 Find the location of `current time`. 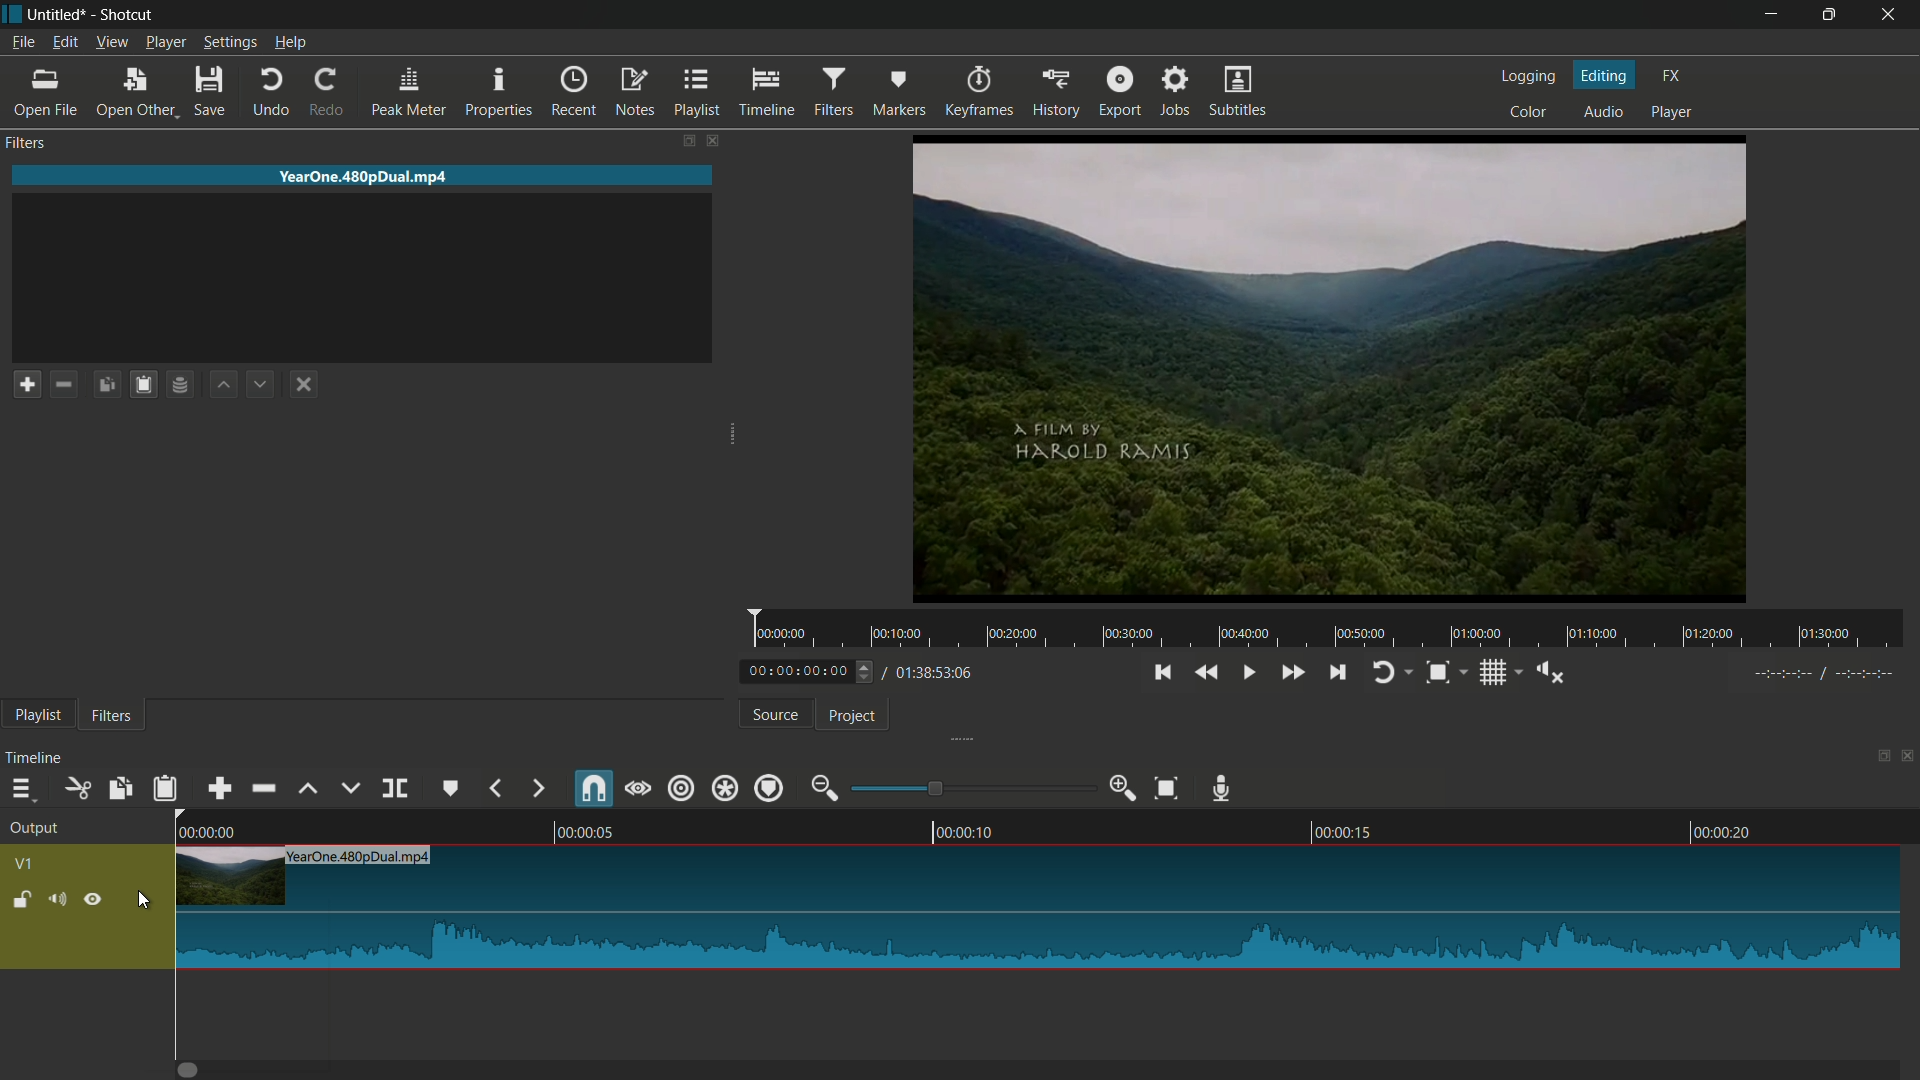

current time is located at coordinates (796, 671).